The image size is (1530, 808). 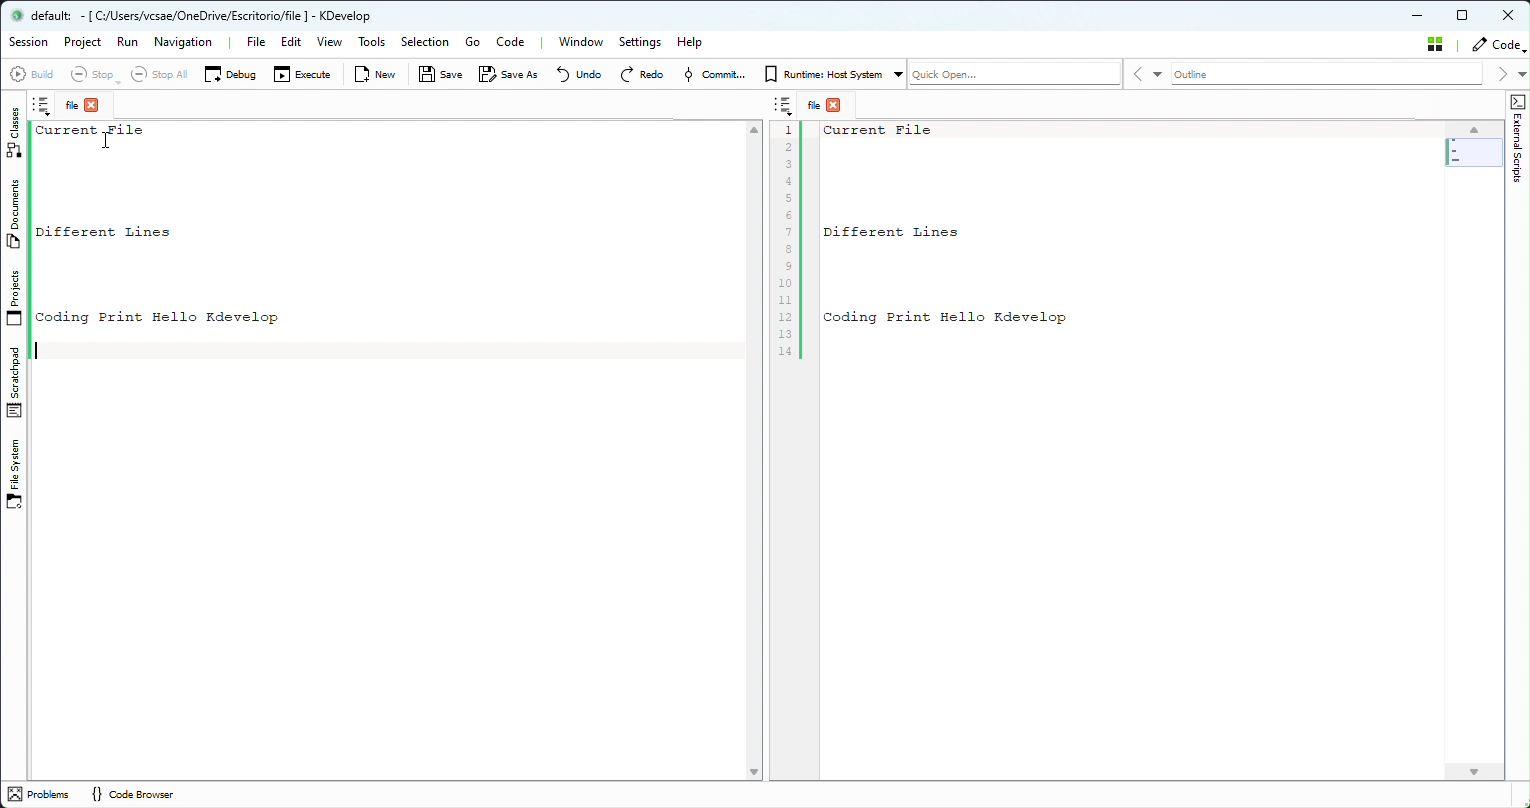 I want to click on Tools, so click(x=367, y=45).